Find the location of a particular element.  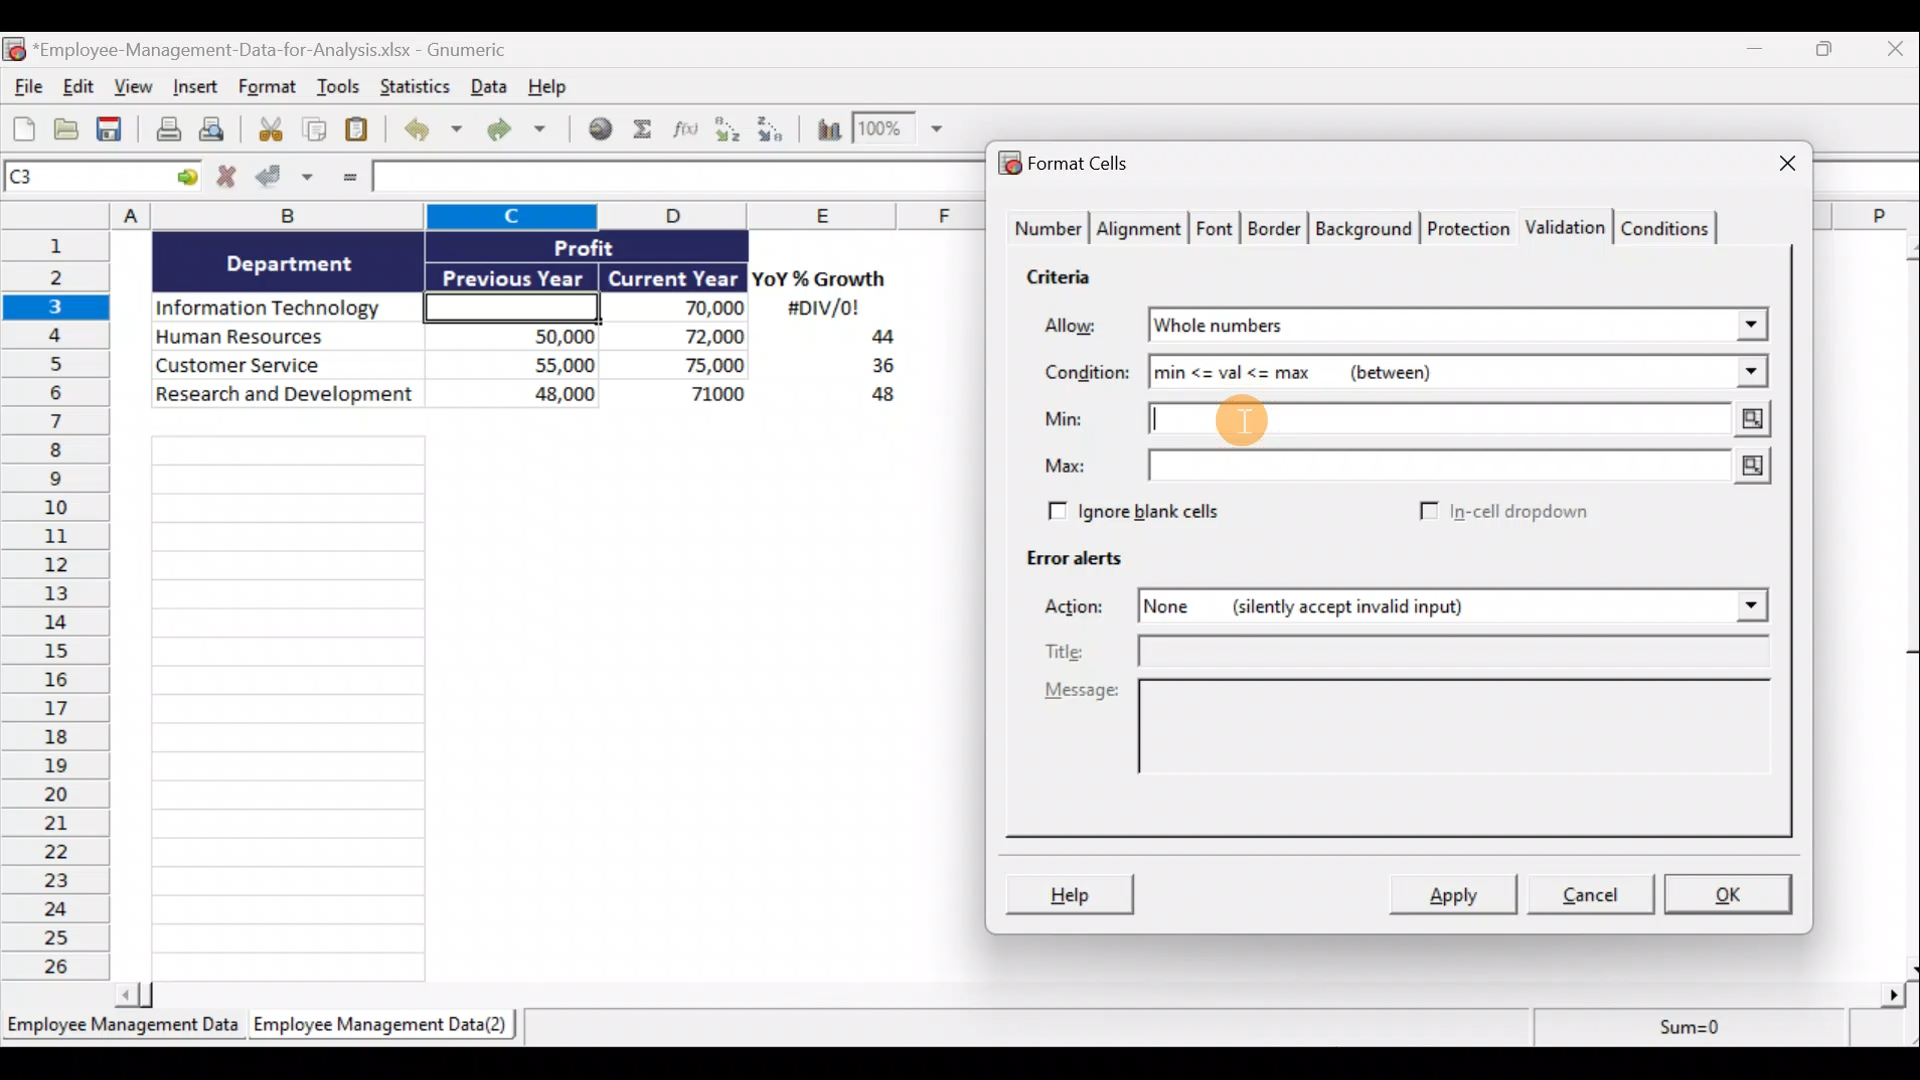

Help is located at coordinates (1073, 892).